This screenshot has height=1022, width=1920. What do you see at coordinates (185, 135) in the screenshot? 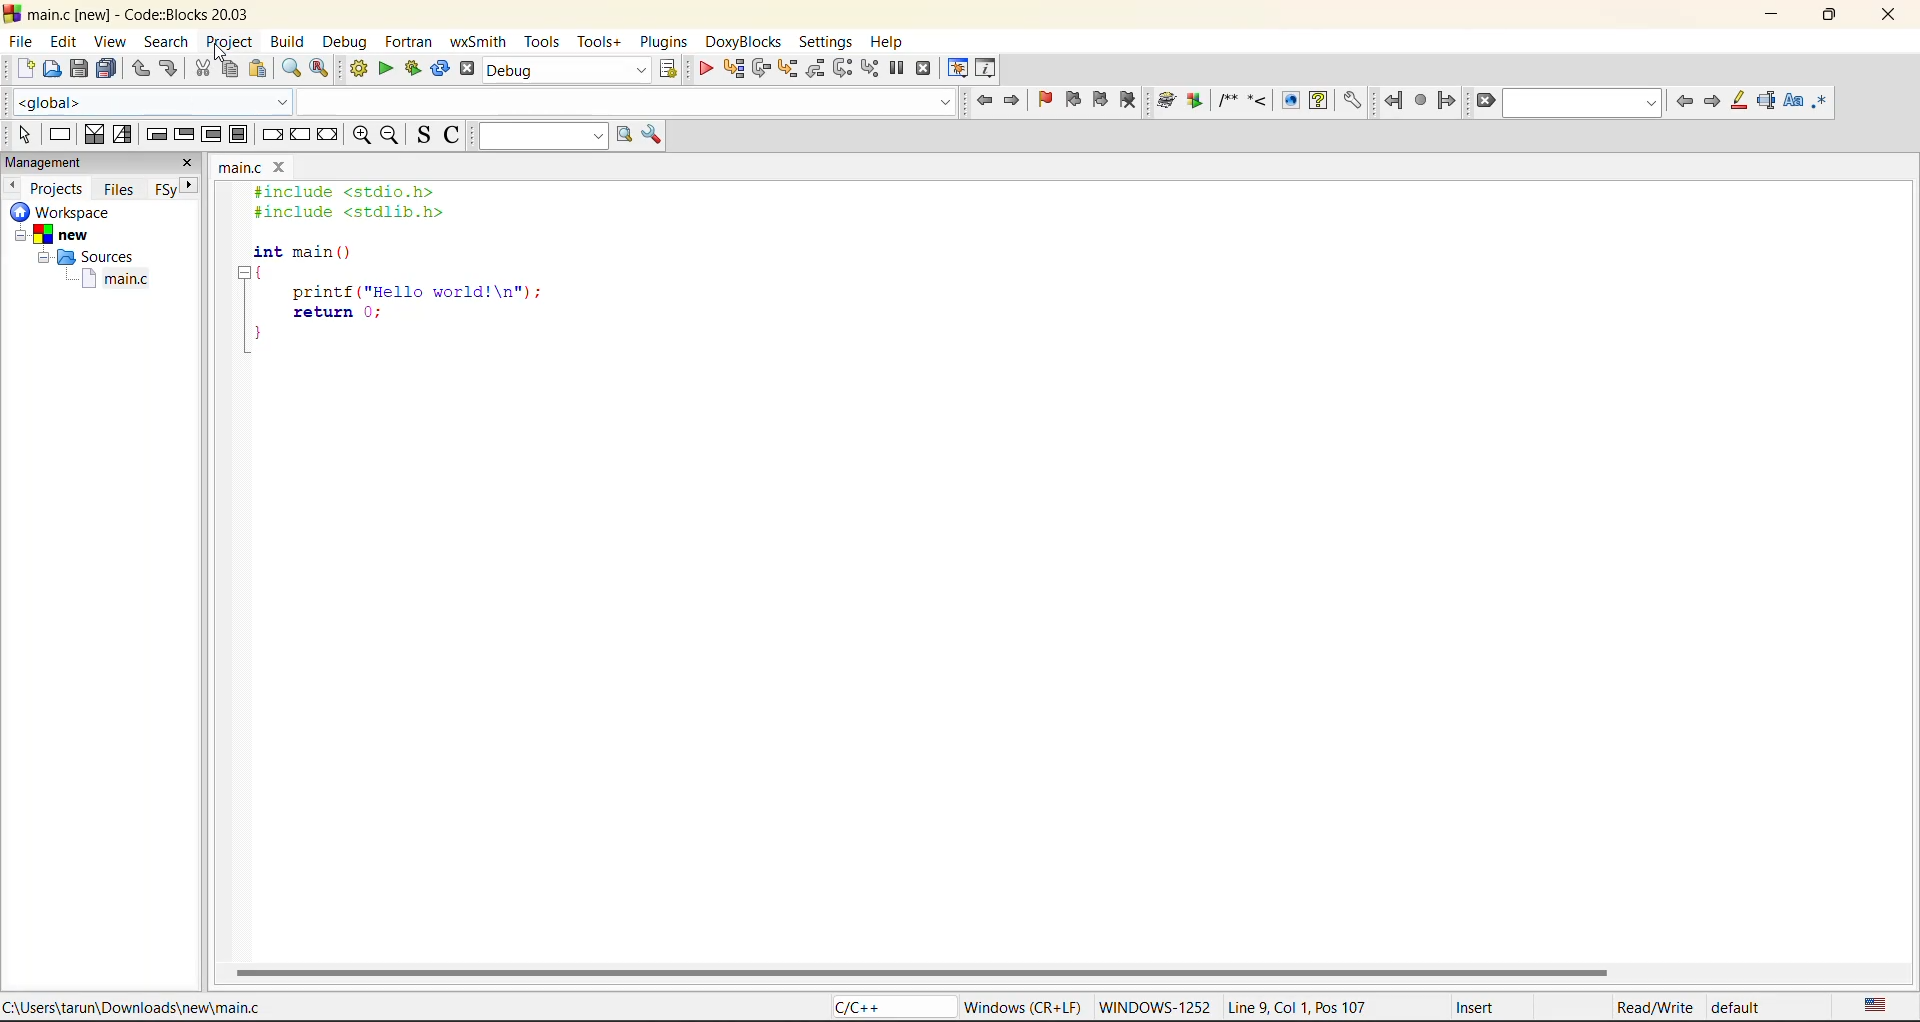
I see `exit condition loop` at bounding box center [185, 135].